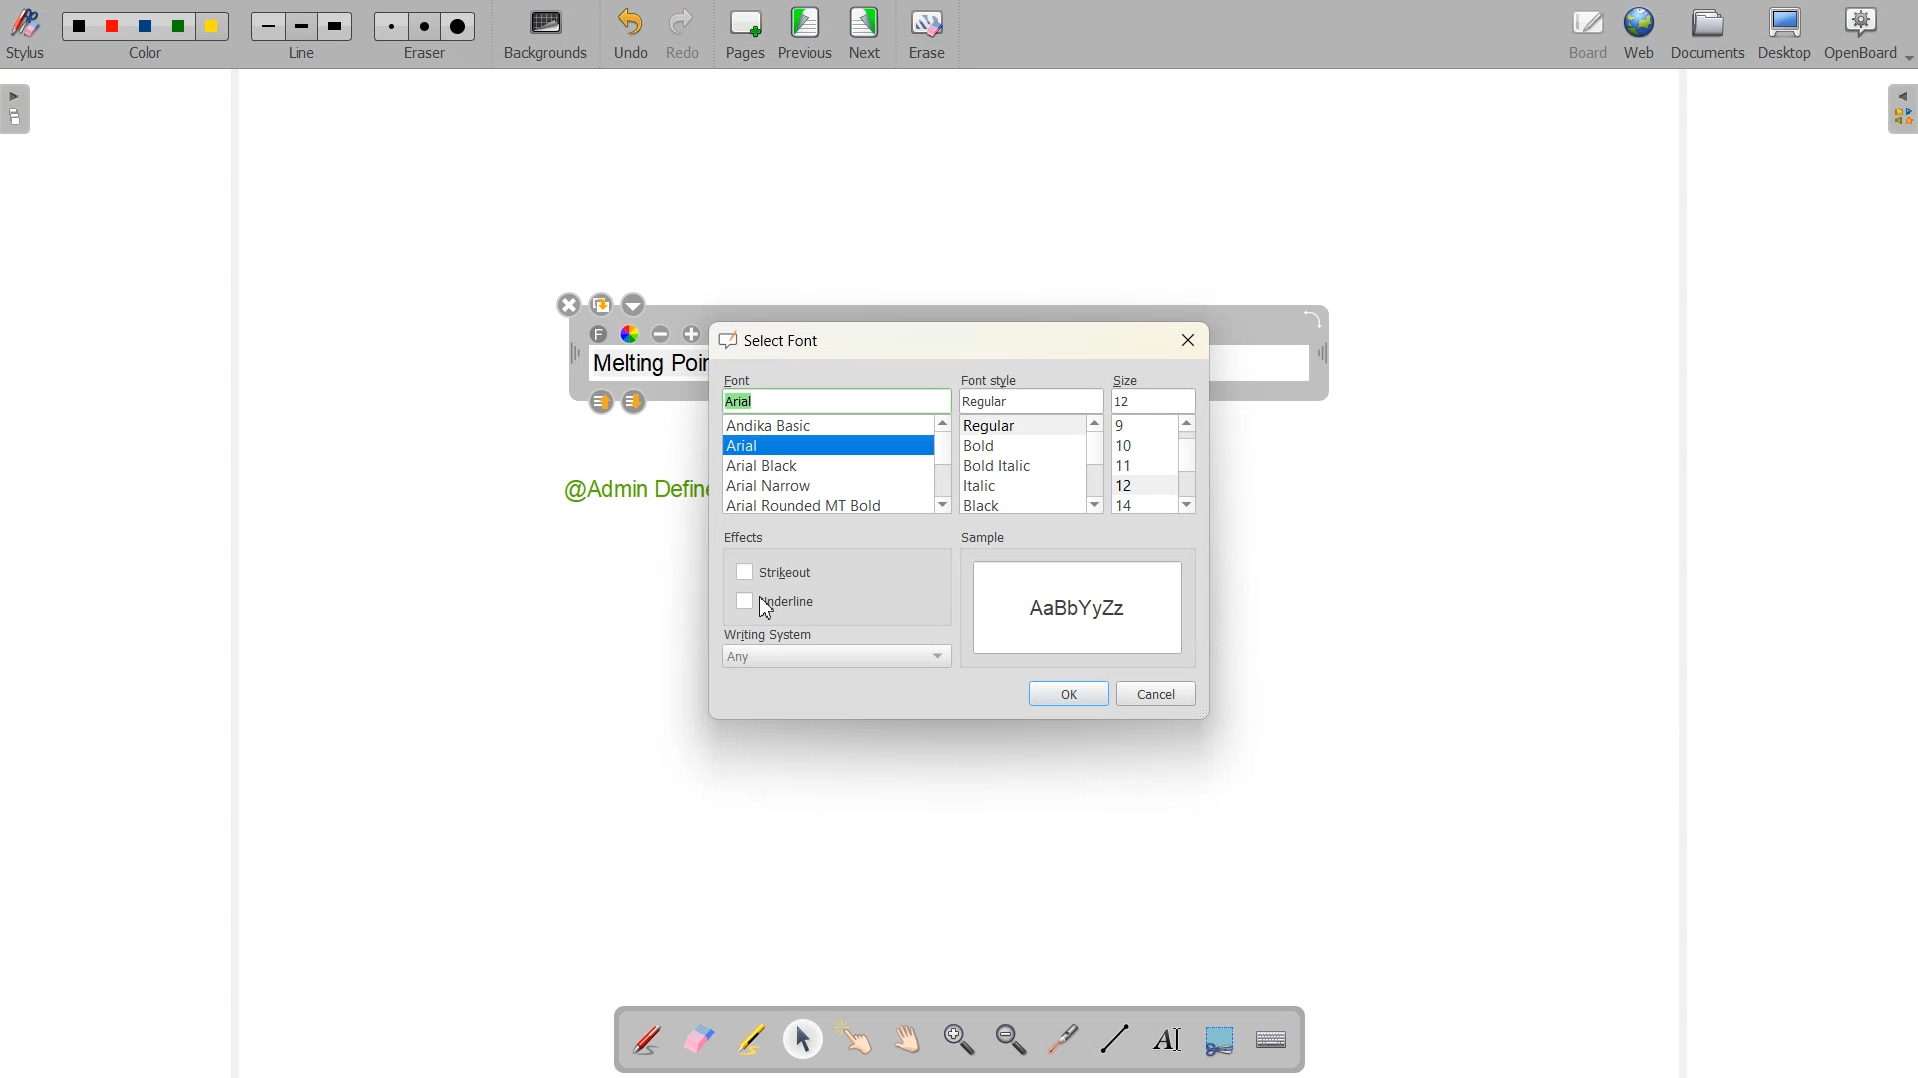 Image resolution: width=1918 pixels, height=1078 pixels. I want to click on Zoom In, so click(961, 1040).